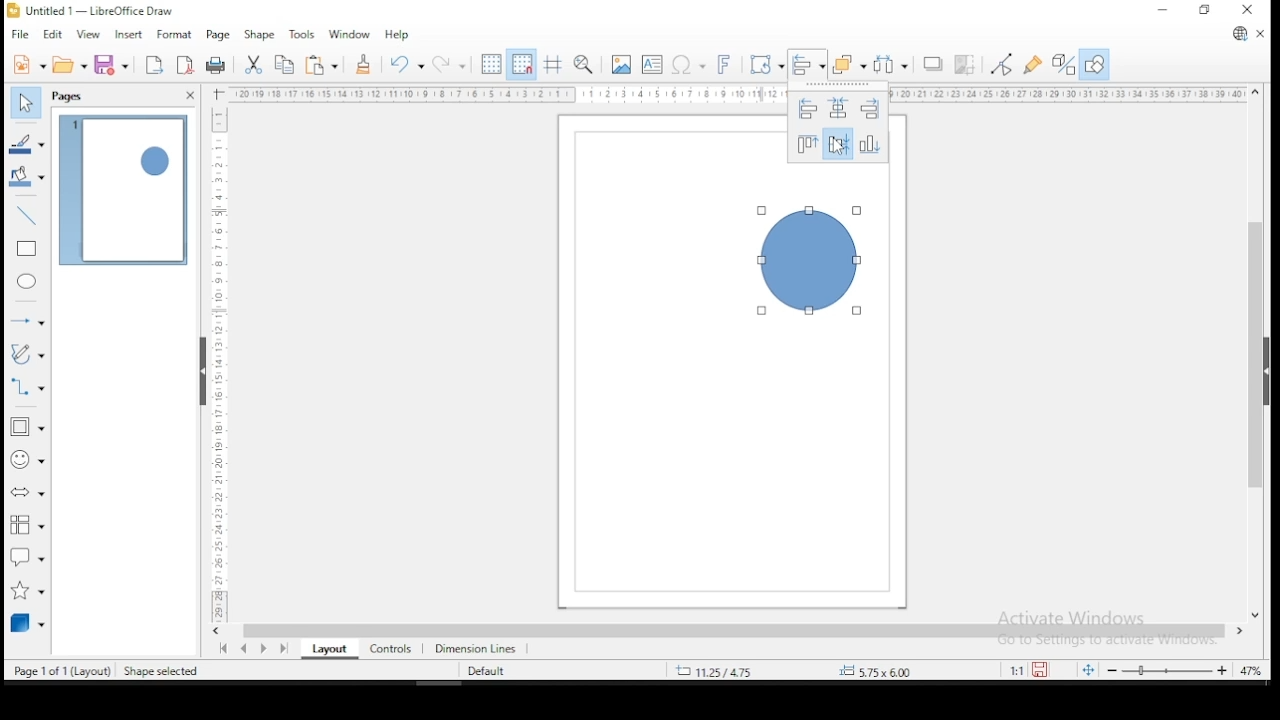 The height and width of the screenshot is (720, 1280). Describe the element at coordinates (1015, 670) in the screenshot. I see `1:1` at that location.